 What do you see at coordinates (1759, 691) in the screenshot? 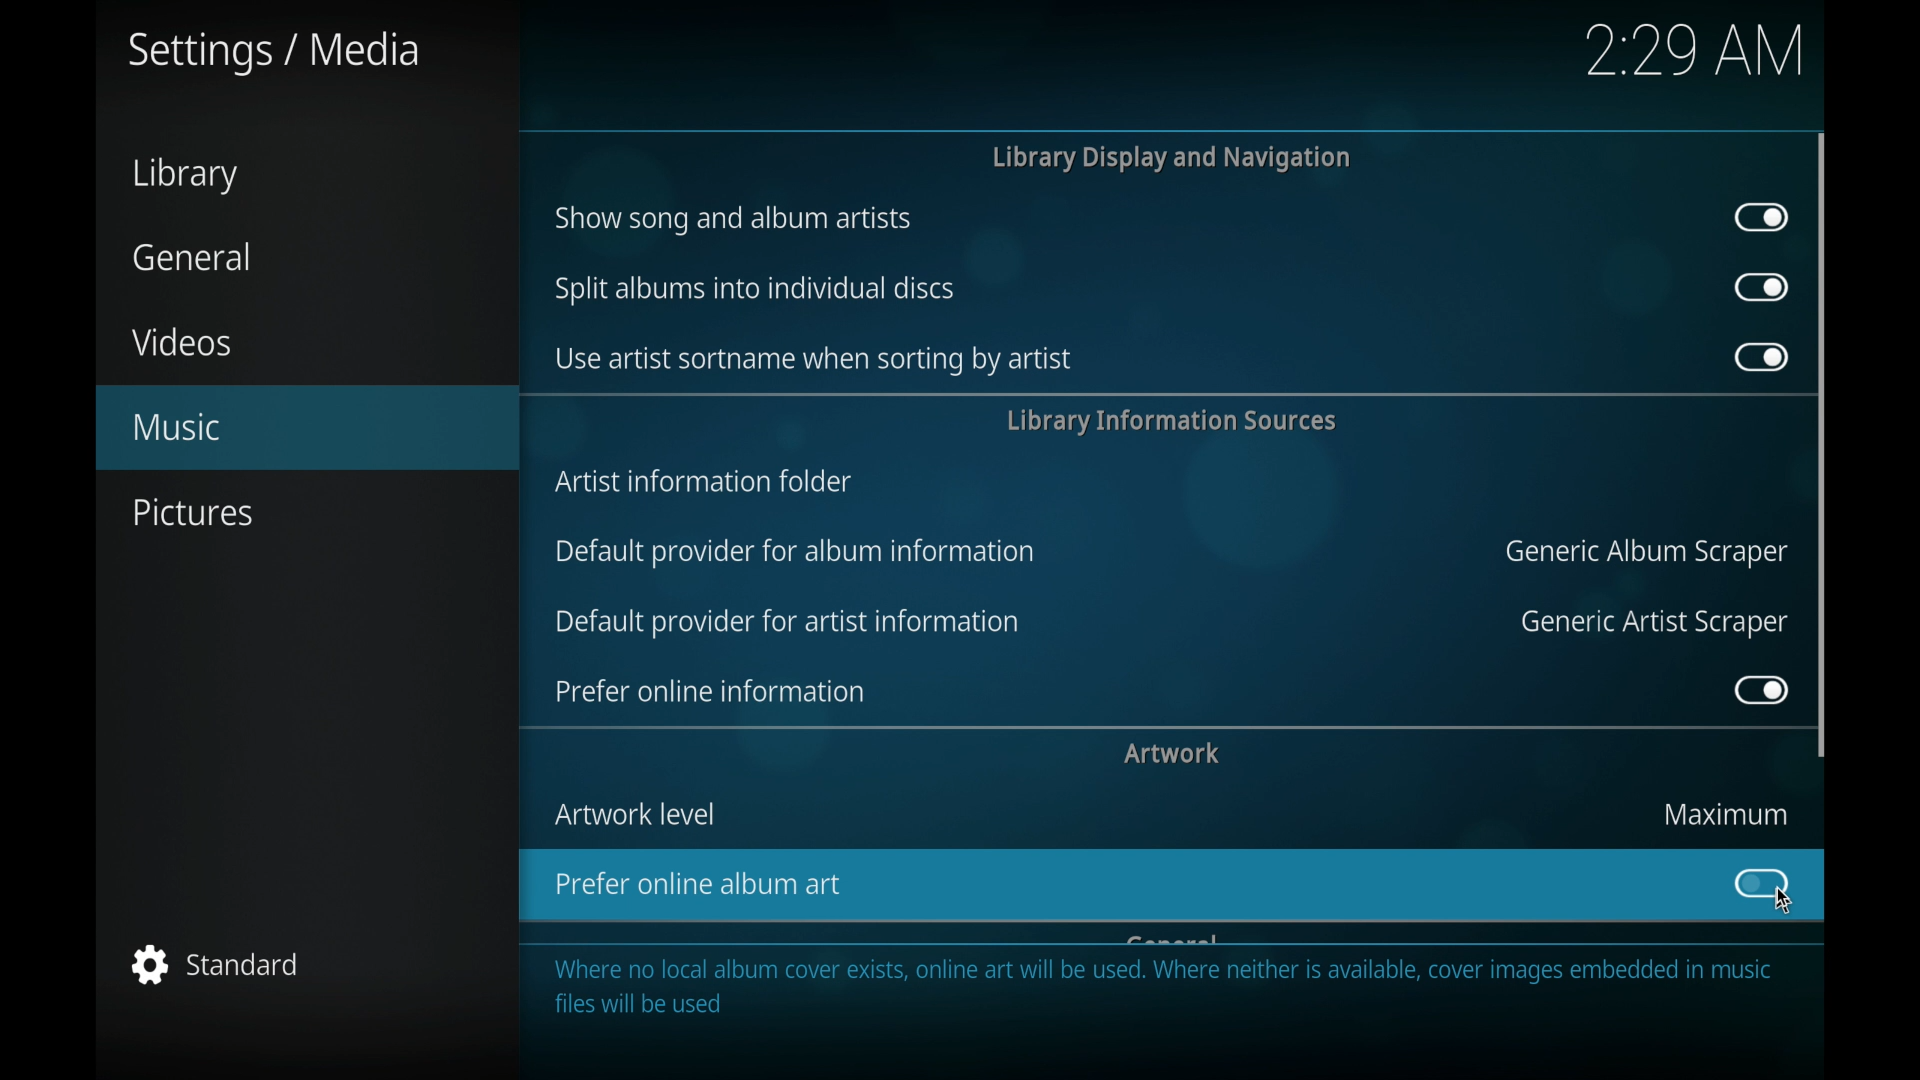
I see `toggle button` at bounding box center [1759, 691].